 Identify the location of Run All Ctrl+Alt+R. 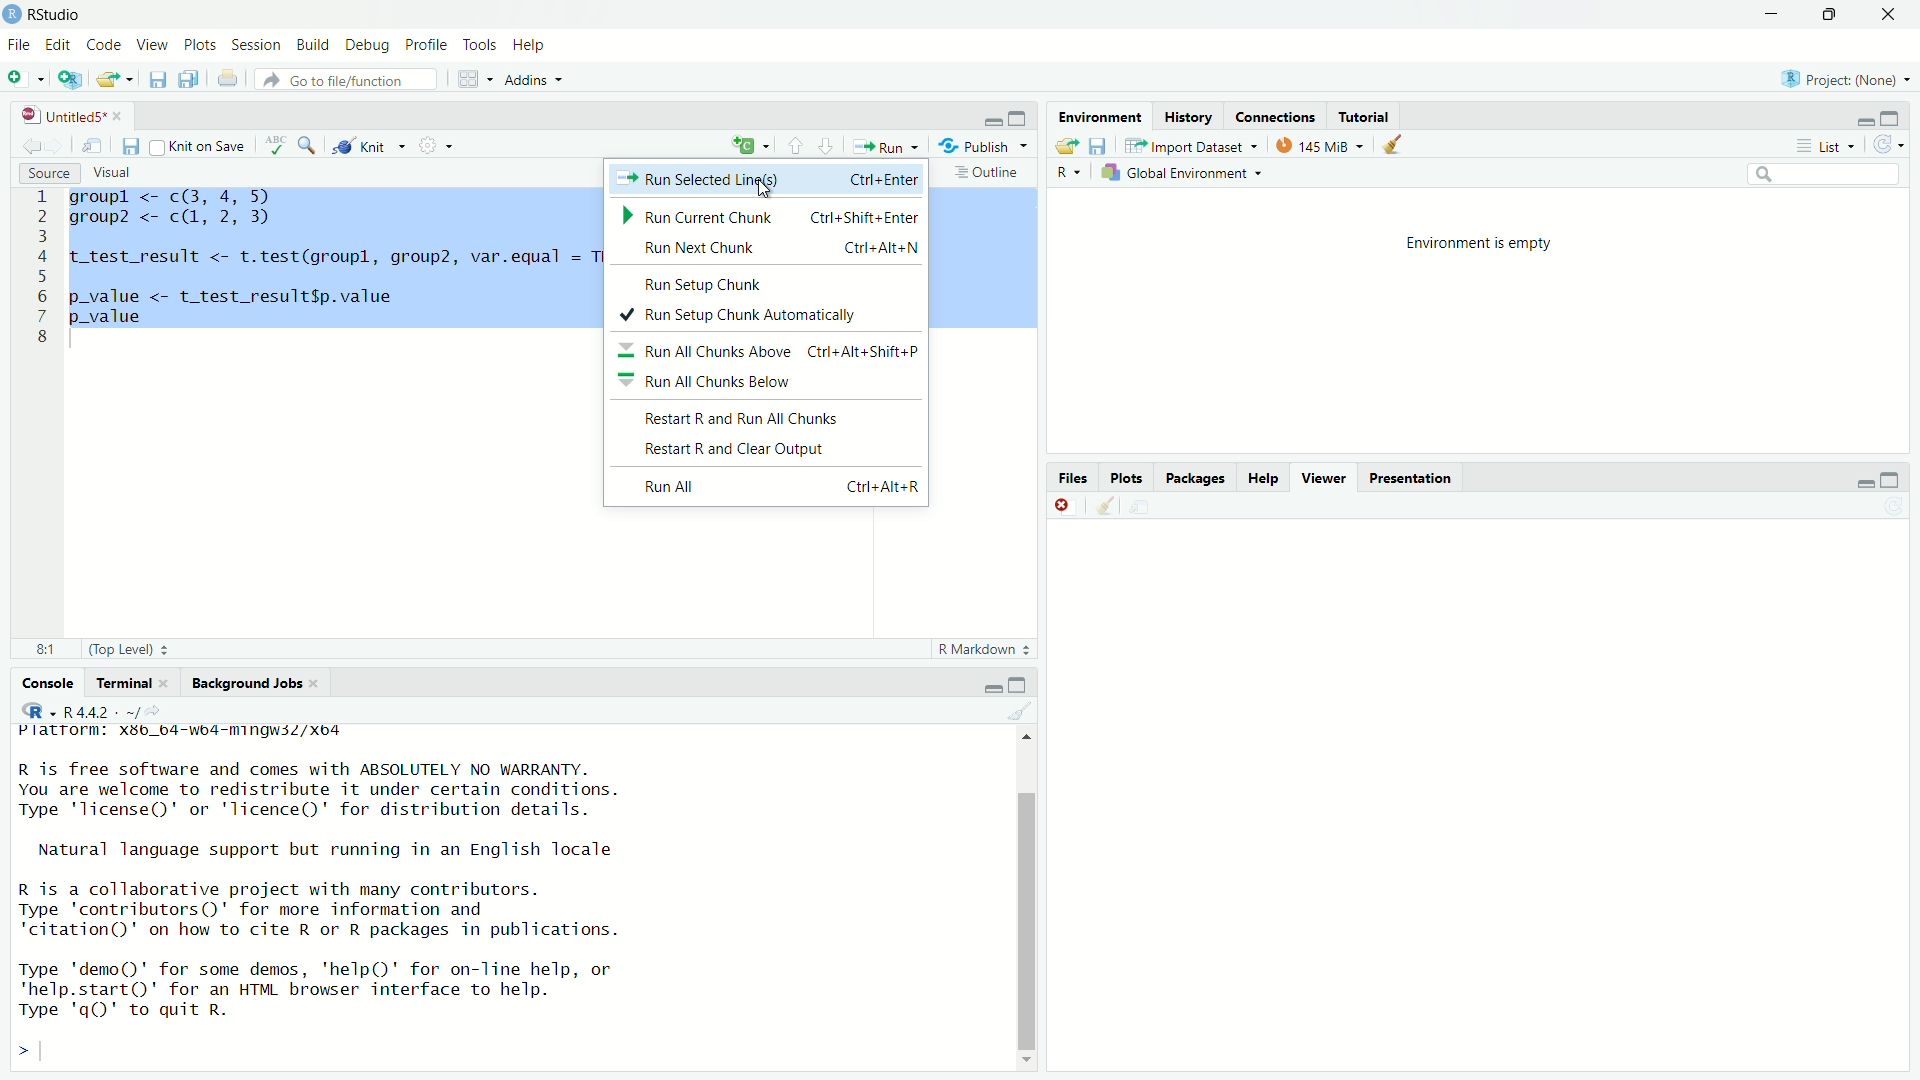
(778, 490).